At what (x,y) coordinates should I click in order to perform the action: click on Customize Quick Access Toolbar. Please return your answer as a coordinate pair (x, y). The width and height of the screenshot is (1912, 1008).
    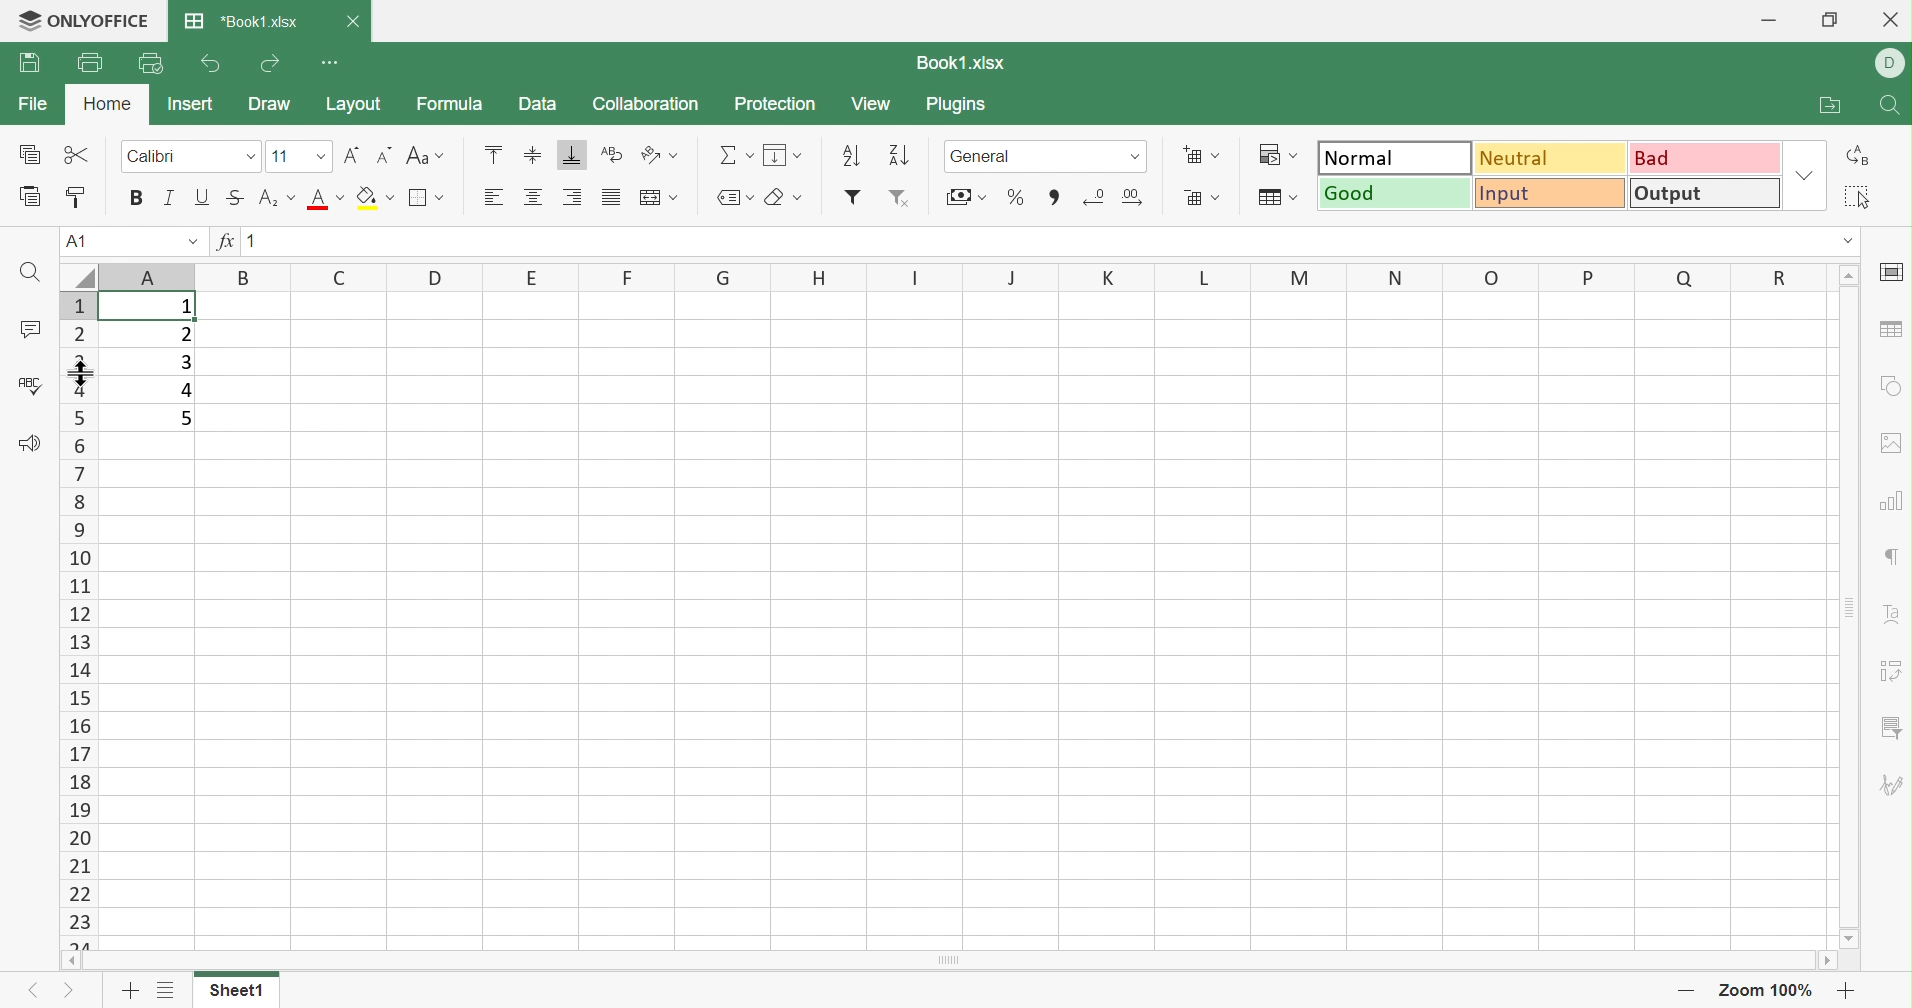
    Looking at the image, I should click on (331, 63).